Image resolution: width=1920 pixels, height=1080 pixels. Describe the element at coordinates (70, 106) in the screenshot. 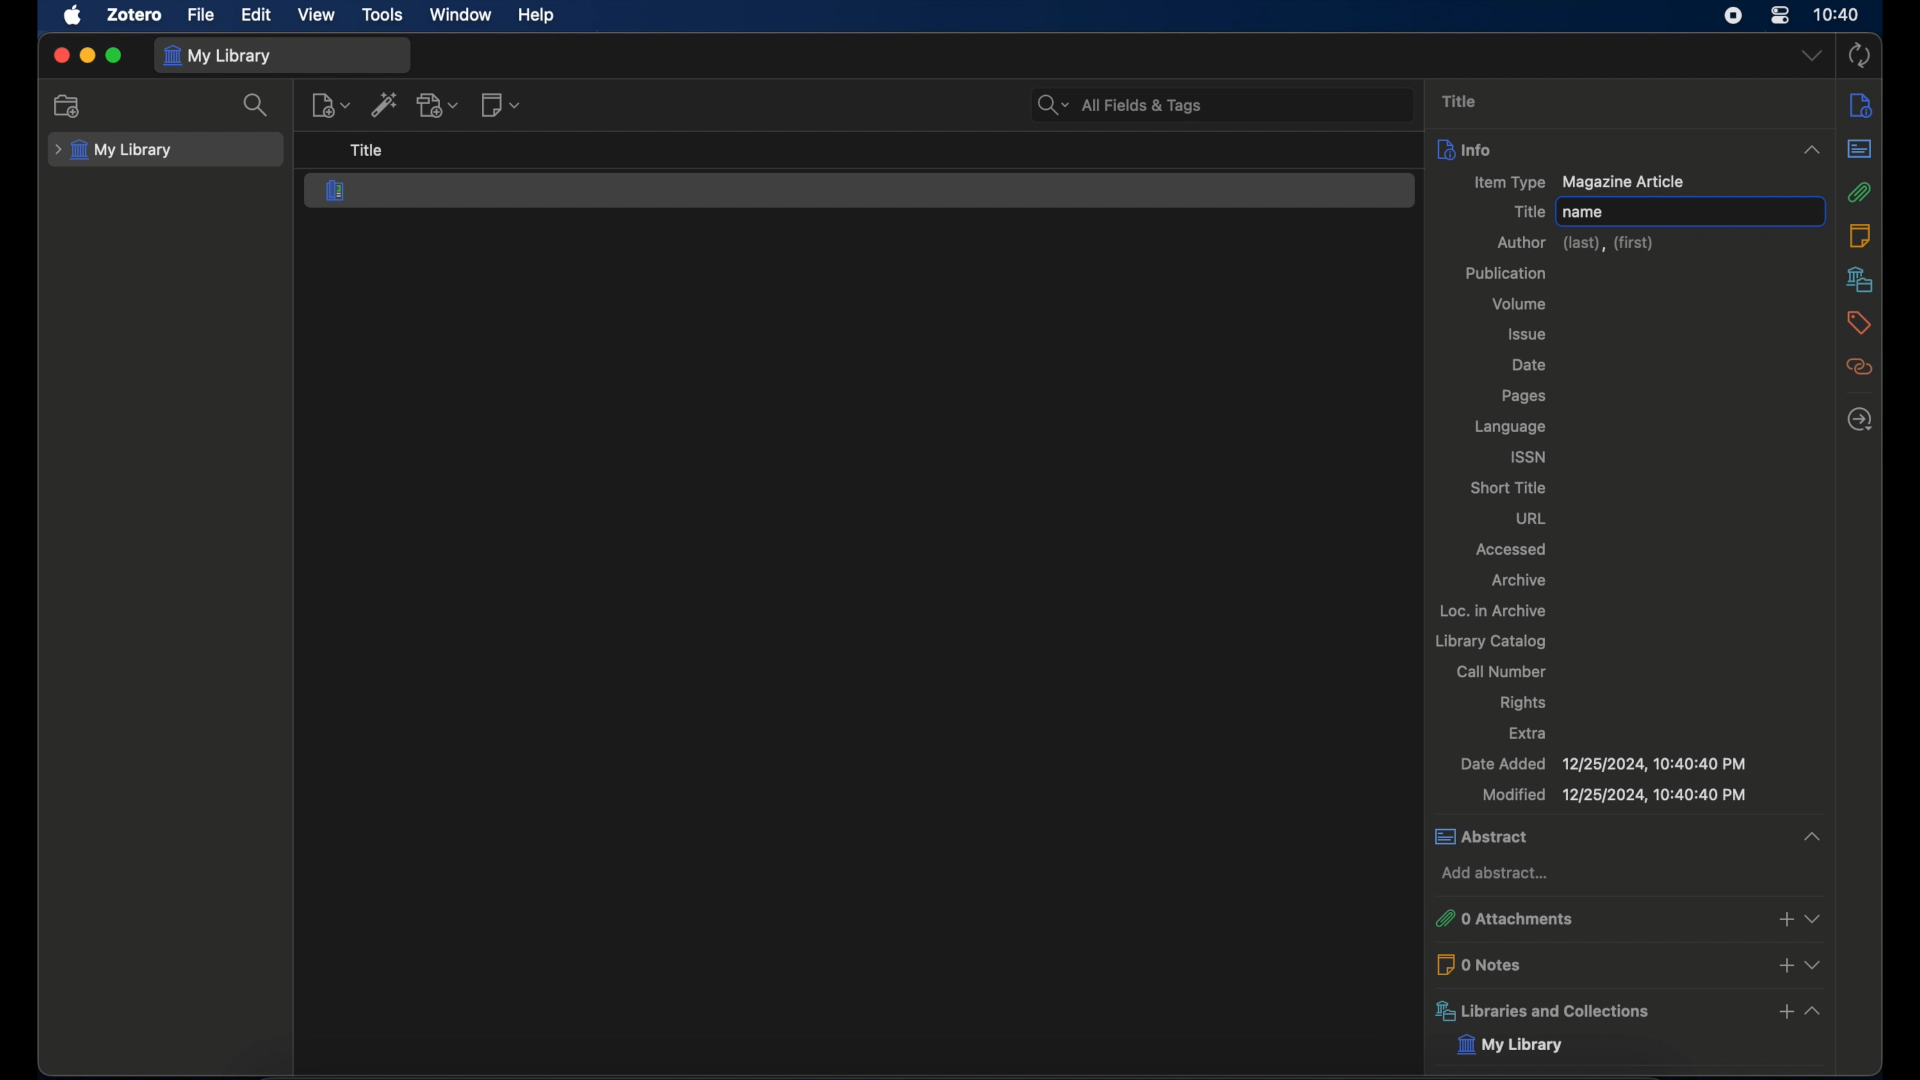

I see `new collection` at that location.